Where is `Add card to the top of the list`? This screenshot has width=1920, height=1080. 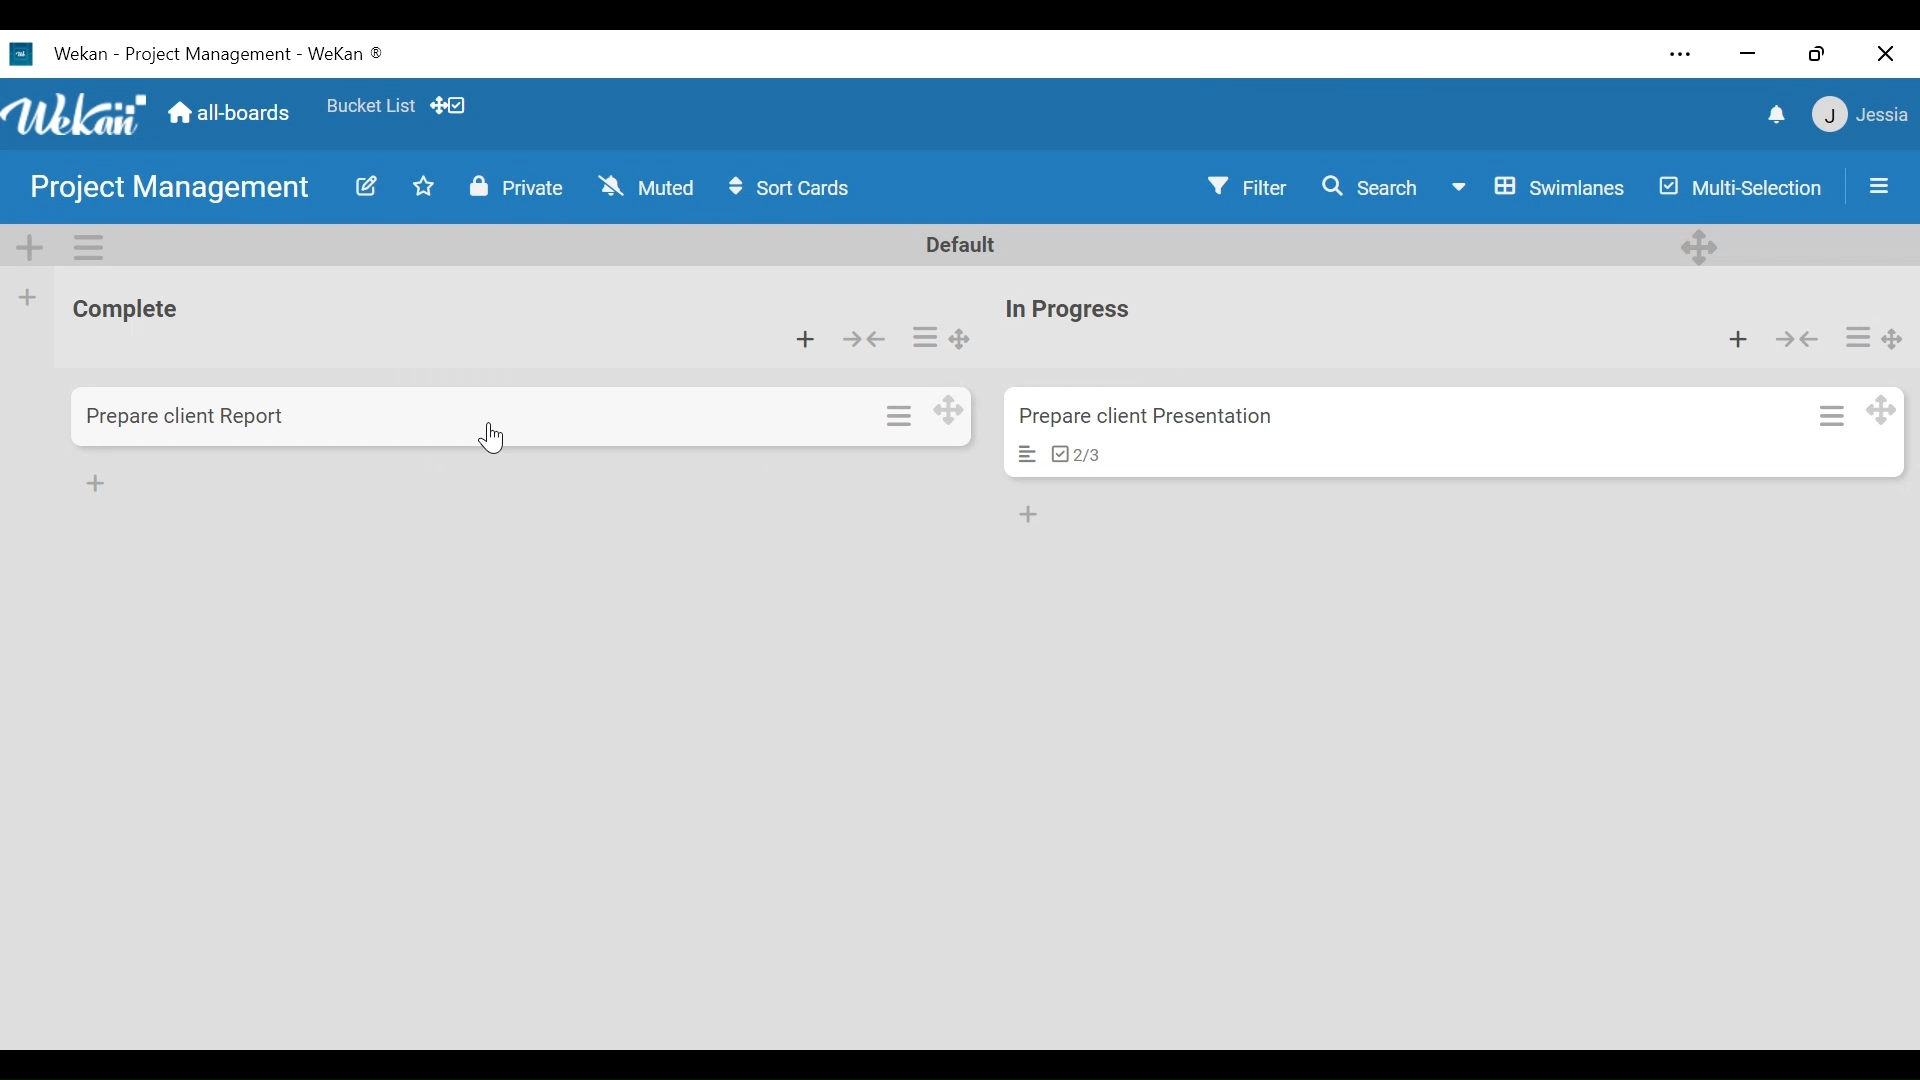 Add card to the top of the list is located at coordinates (807, 340).